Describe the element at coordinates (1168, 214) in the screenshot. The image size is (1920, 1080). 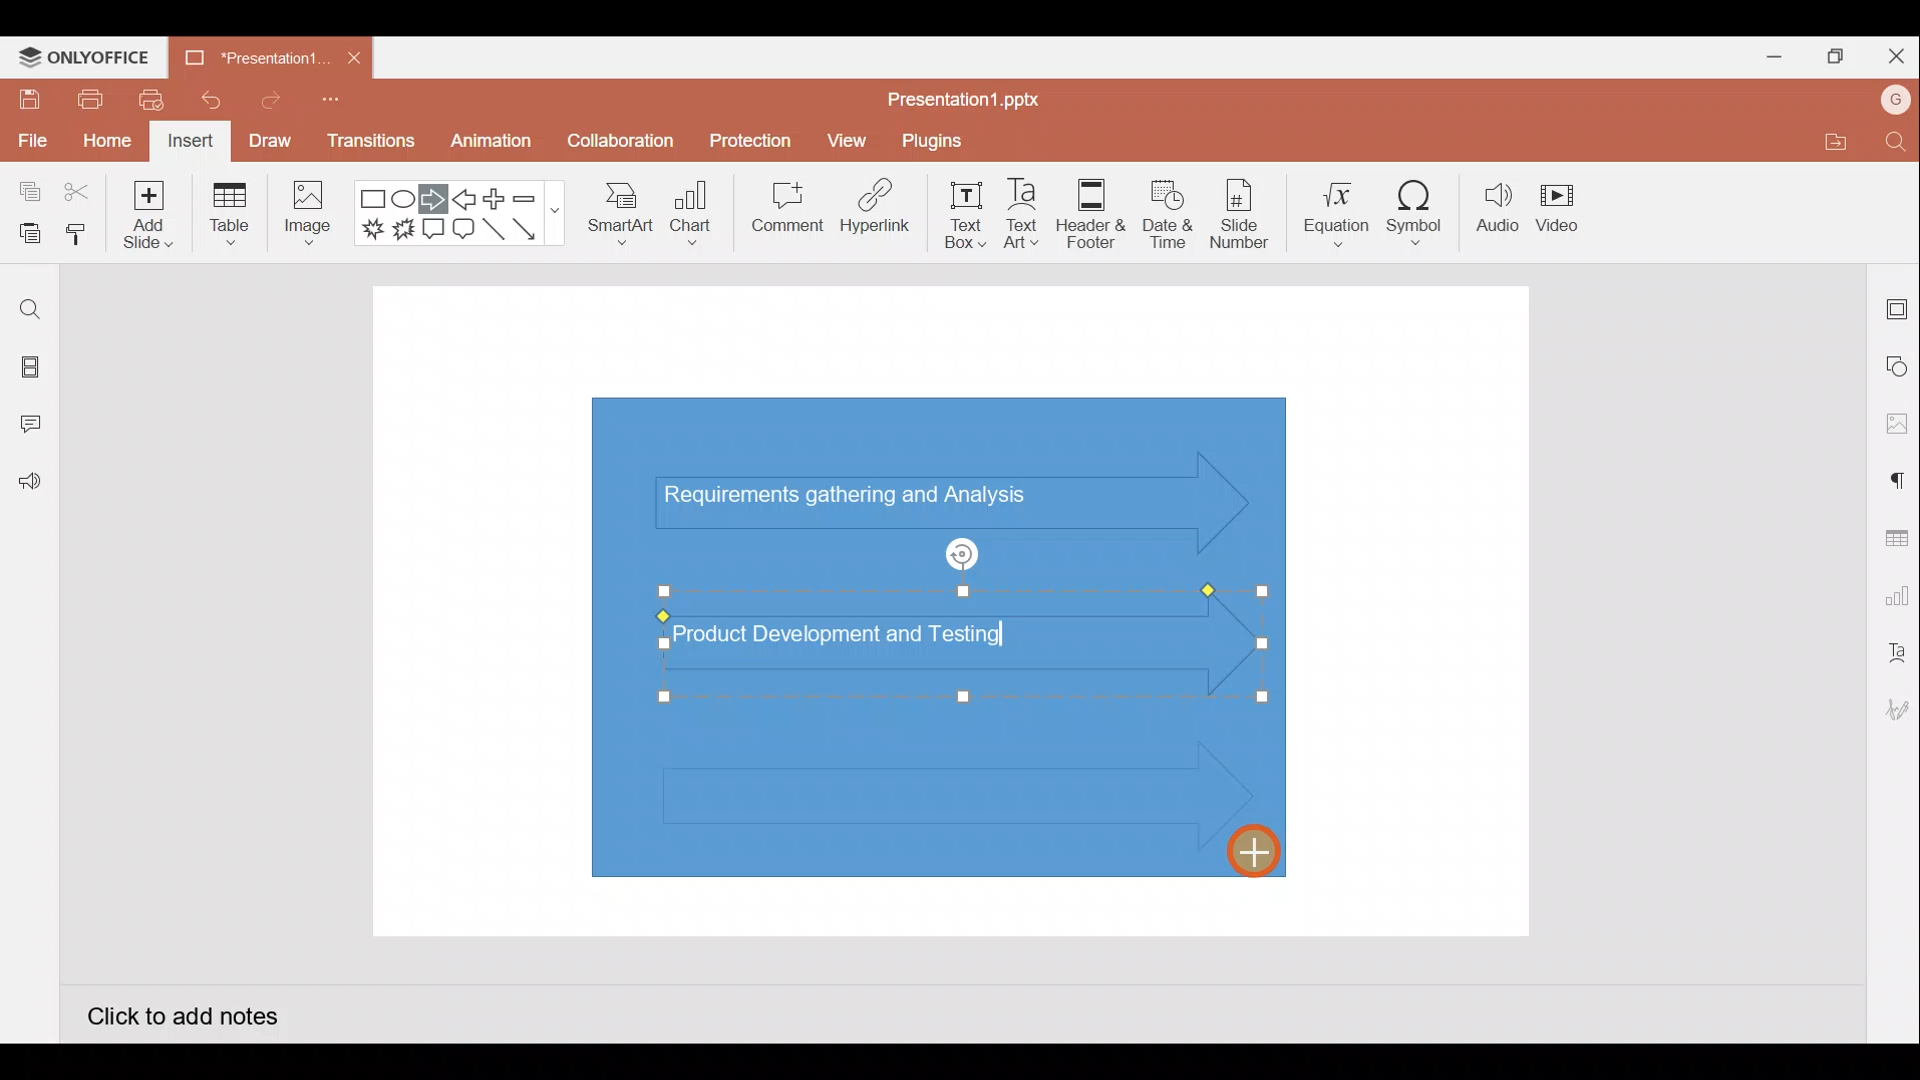
I see `Date & time` at that location.